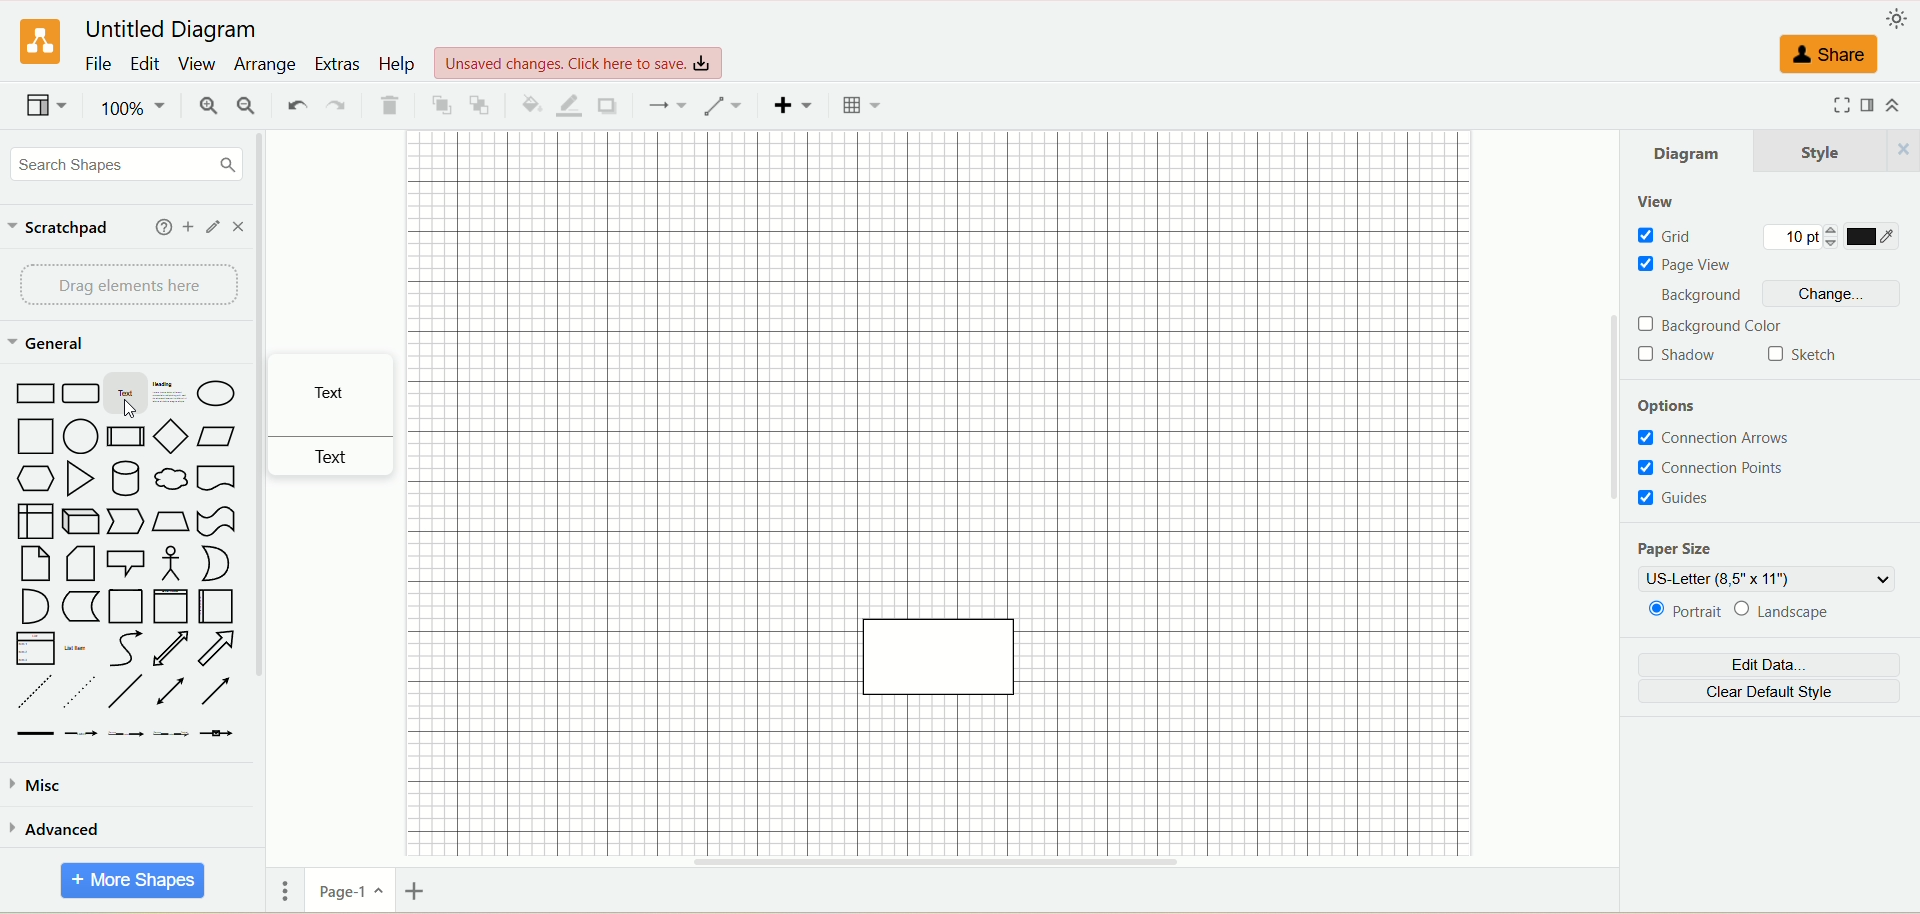 This screenshot has height=914, width=1920. I want to click on circle, so click(218, 392).